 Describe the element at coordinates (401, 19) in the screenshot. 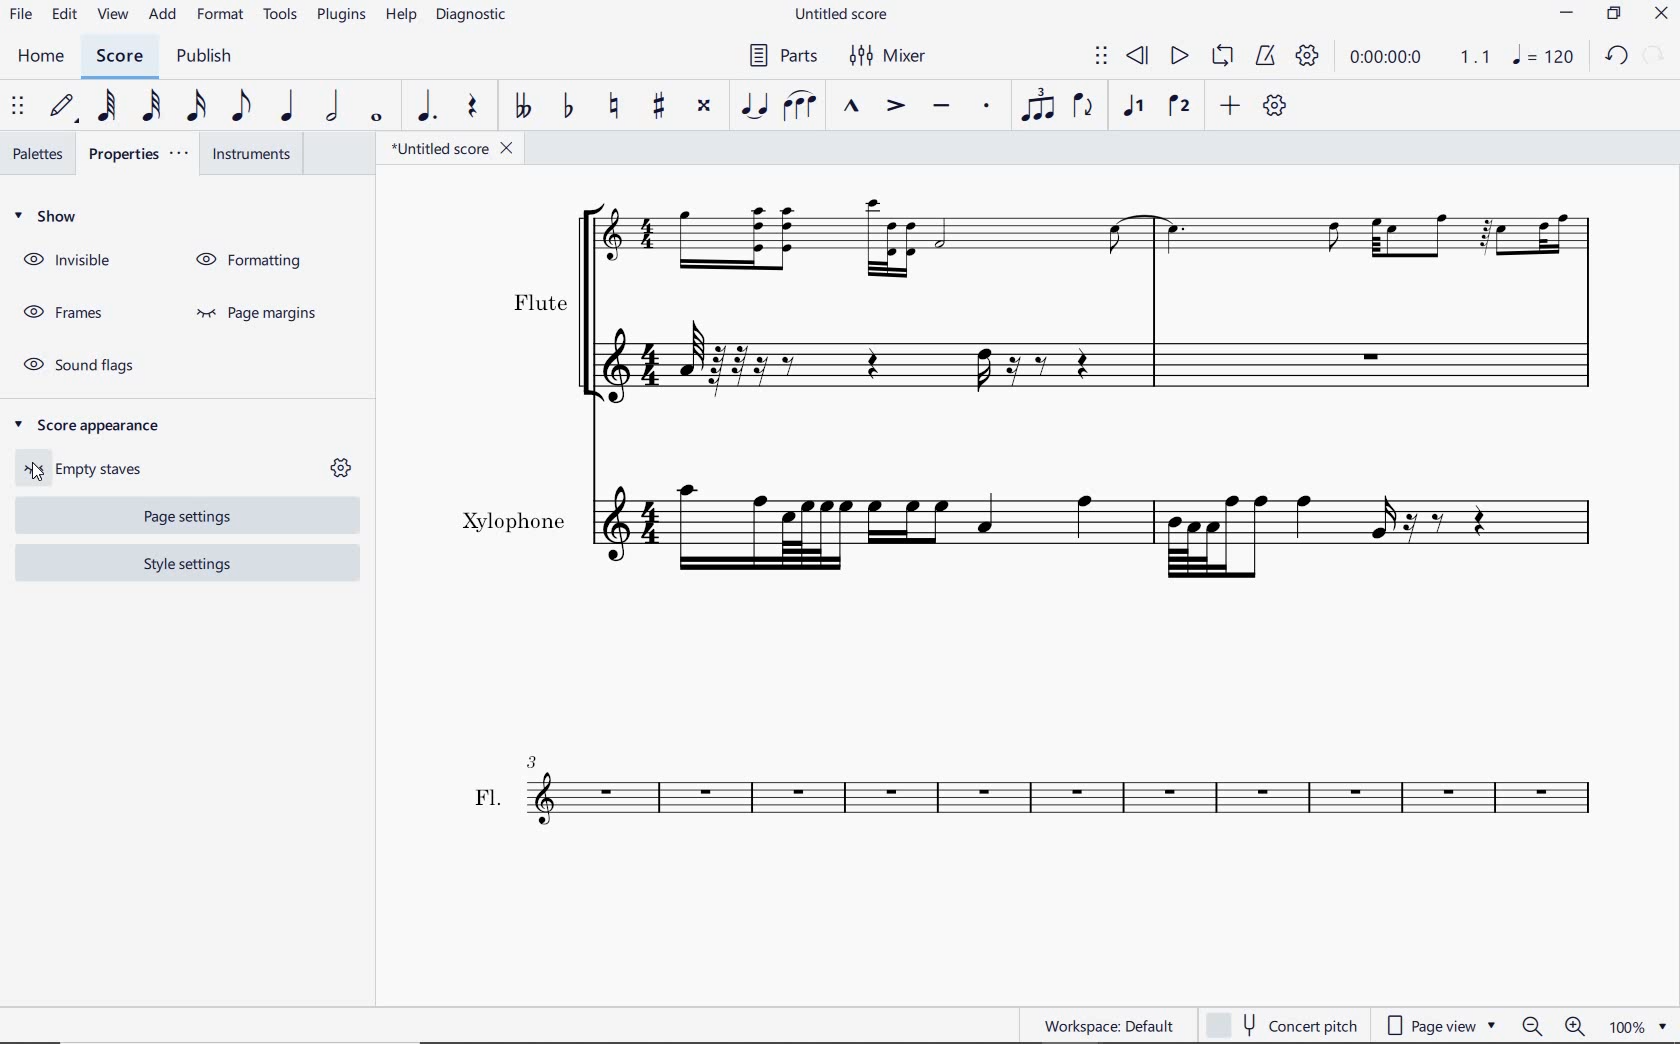

I see `HELP` at that location.